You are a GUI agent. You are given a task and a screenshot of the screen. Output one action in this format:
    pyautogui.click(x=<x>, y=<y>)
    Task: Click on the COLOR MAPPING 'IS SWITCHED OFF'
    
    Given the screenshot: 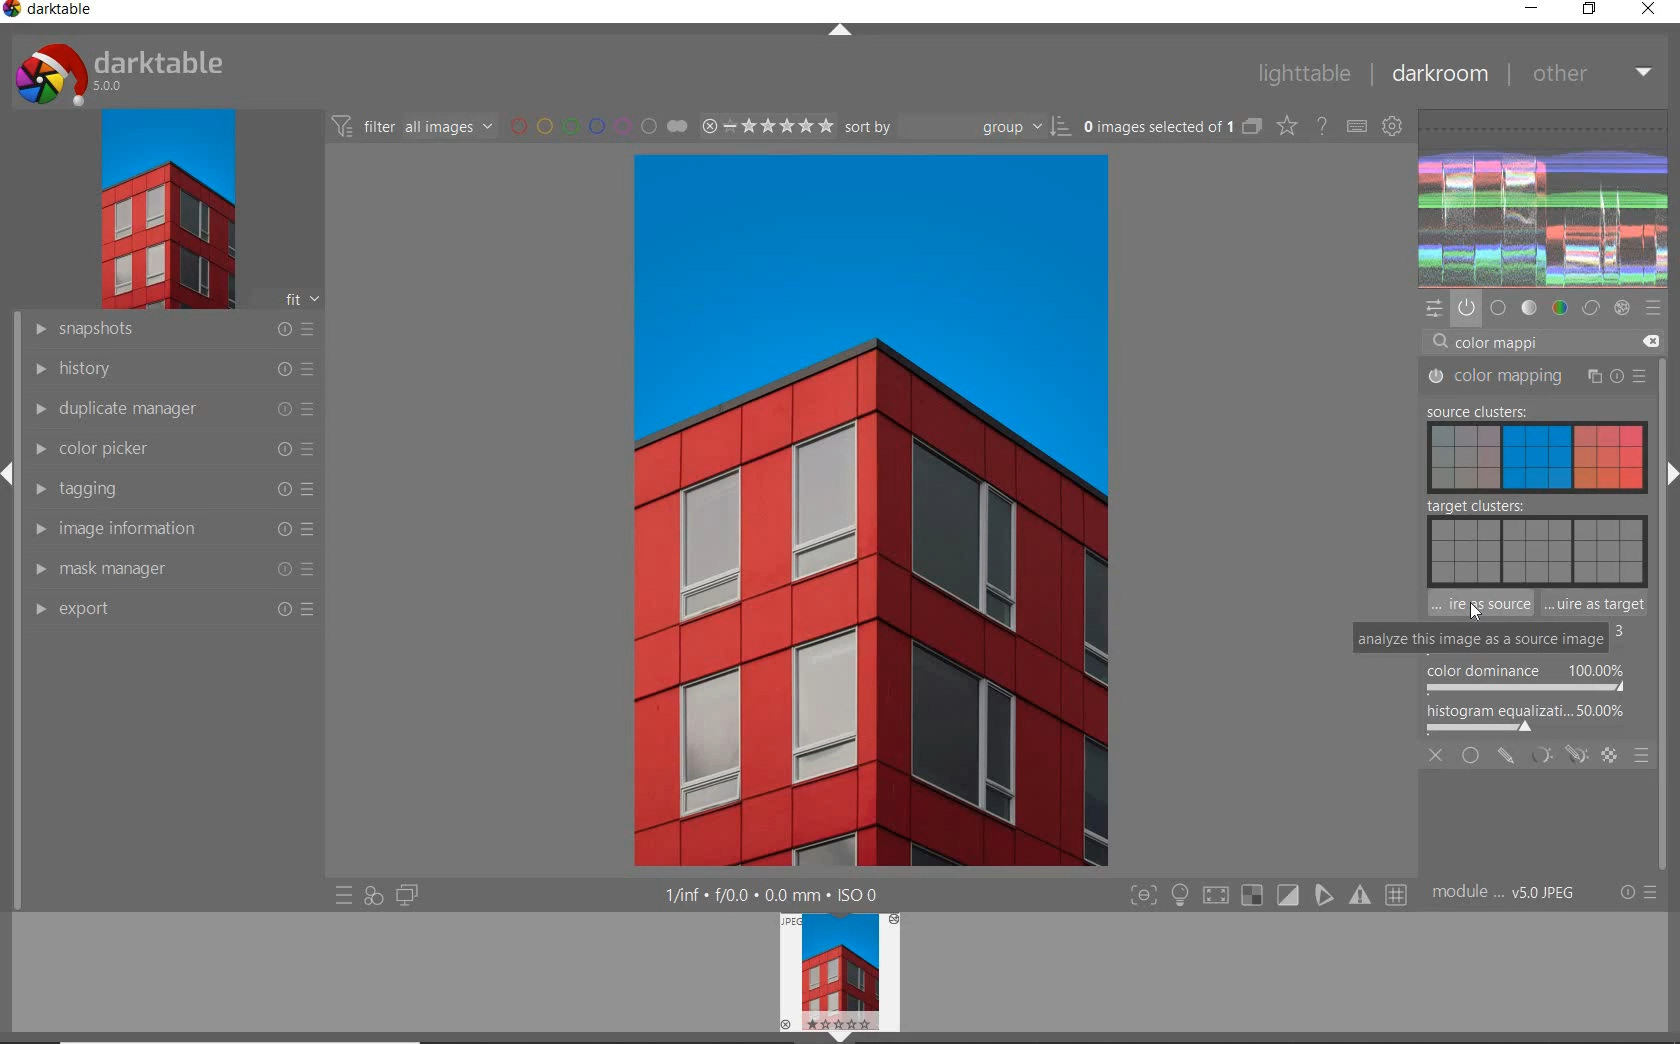 What is the action you would take?
    pyautogui.click(x=1435, y=412)
    